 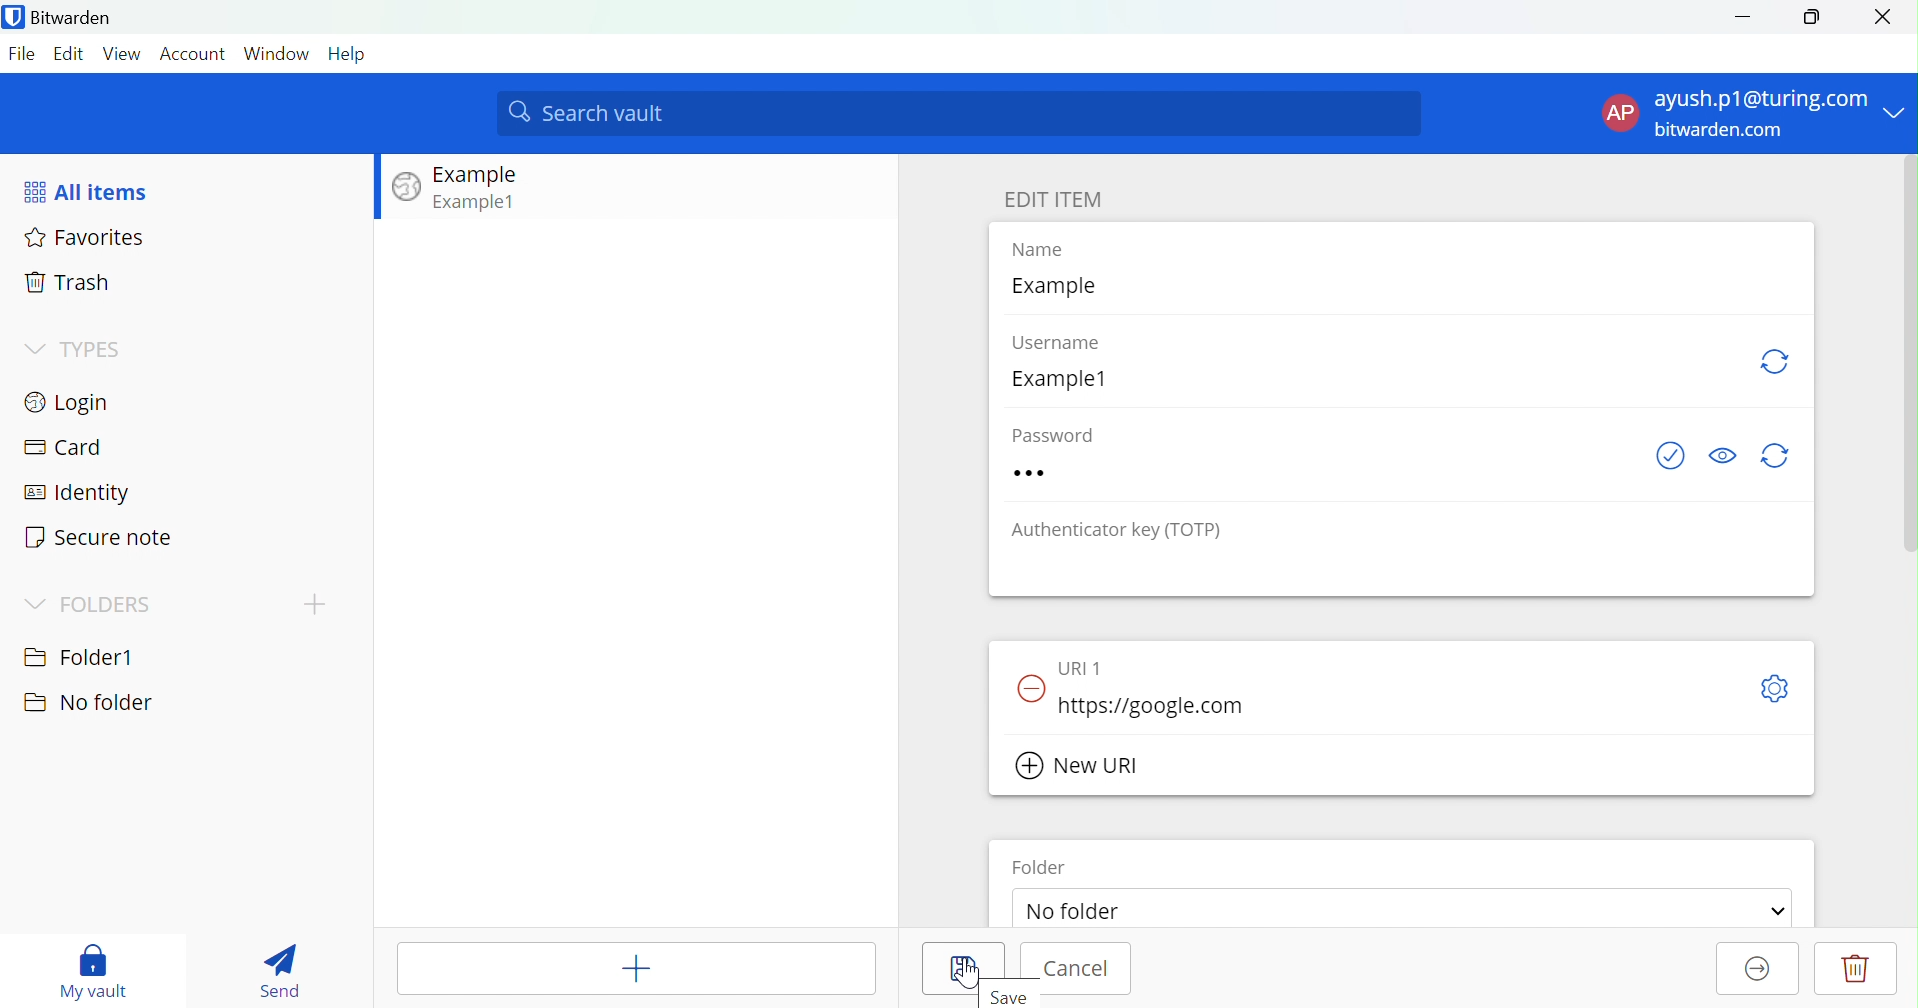 I want to click on Image, so click(x=407, y=188).